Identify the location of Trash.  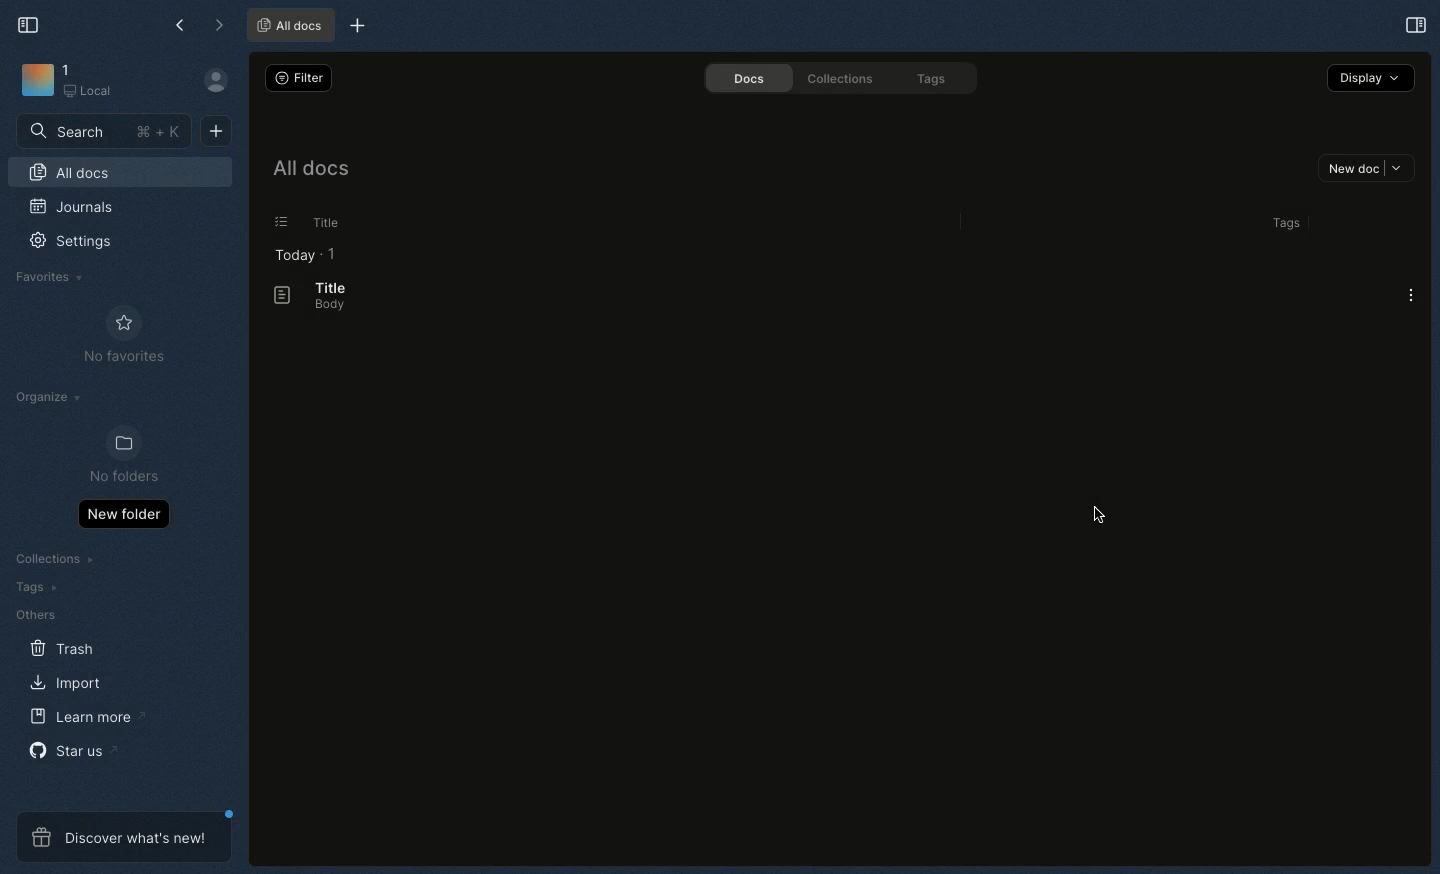
(63, 649).